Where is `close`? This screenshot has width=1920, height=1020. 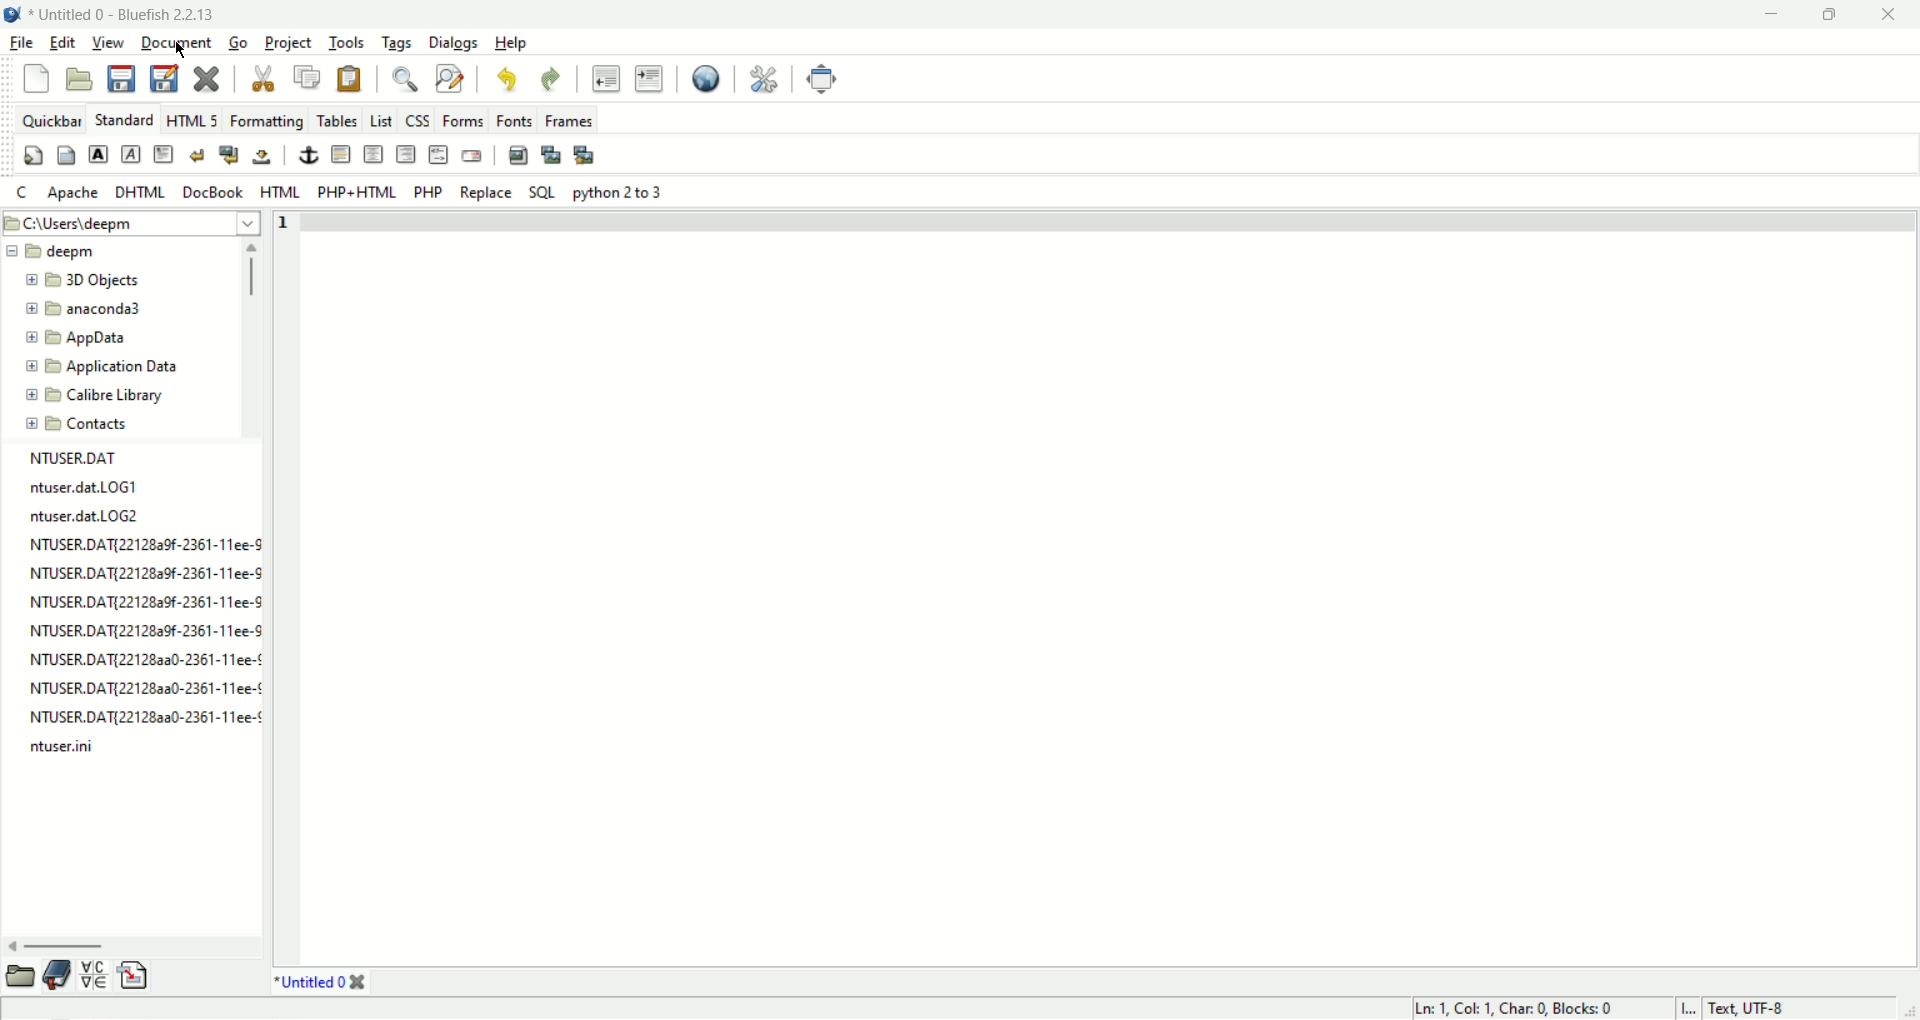 close is located at coordinates (1895, 14).